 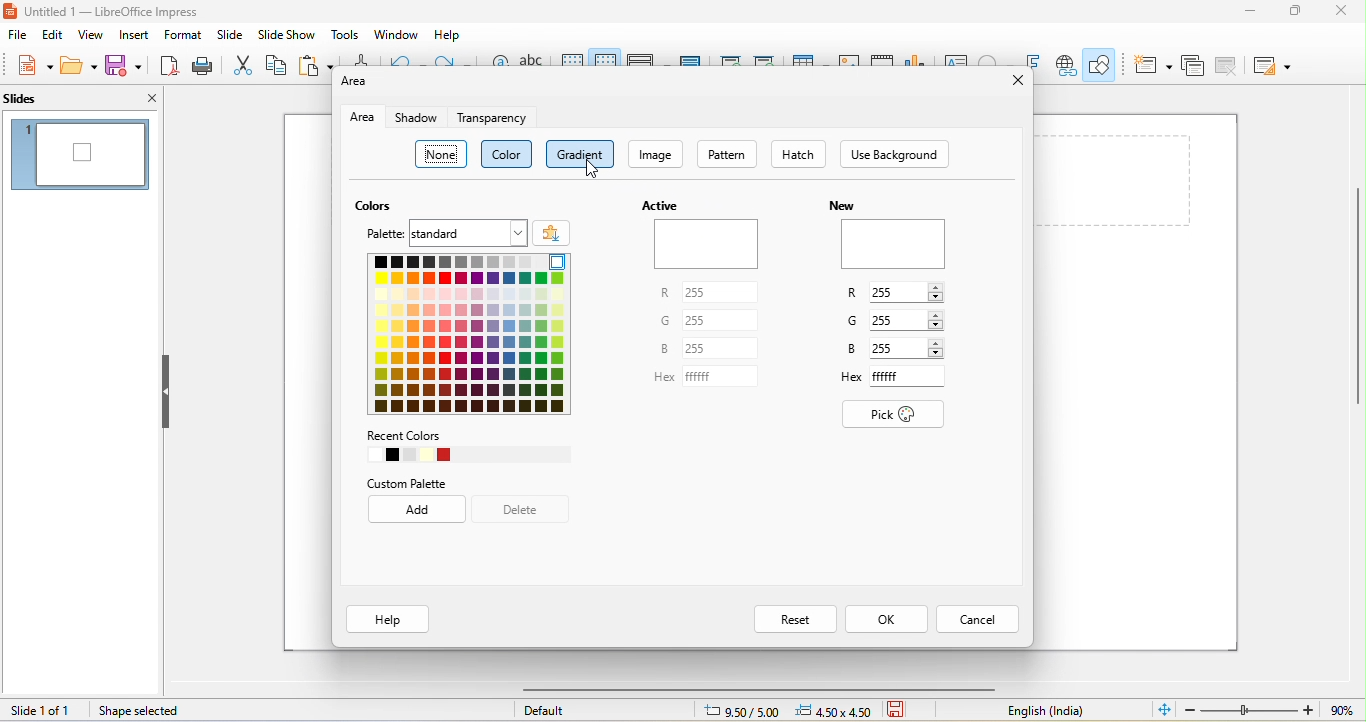 I want to click on colors, so click(x=447, y=455).